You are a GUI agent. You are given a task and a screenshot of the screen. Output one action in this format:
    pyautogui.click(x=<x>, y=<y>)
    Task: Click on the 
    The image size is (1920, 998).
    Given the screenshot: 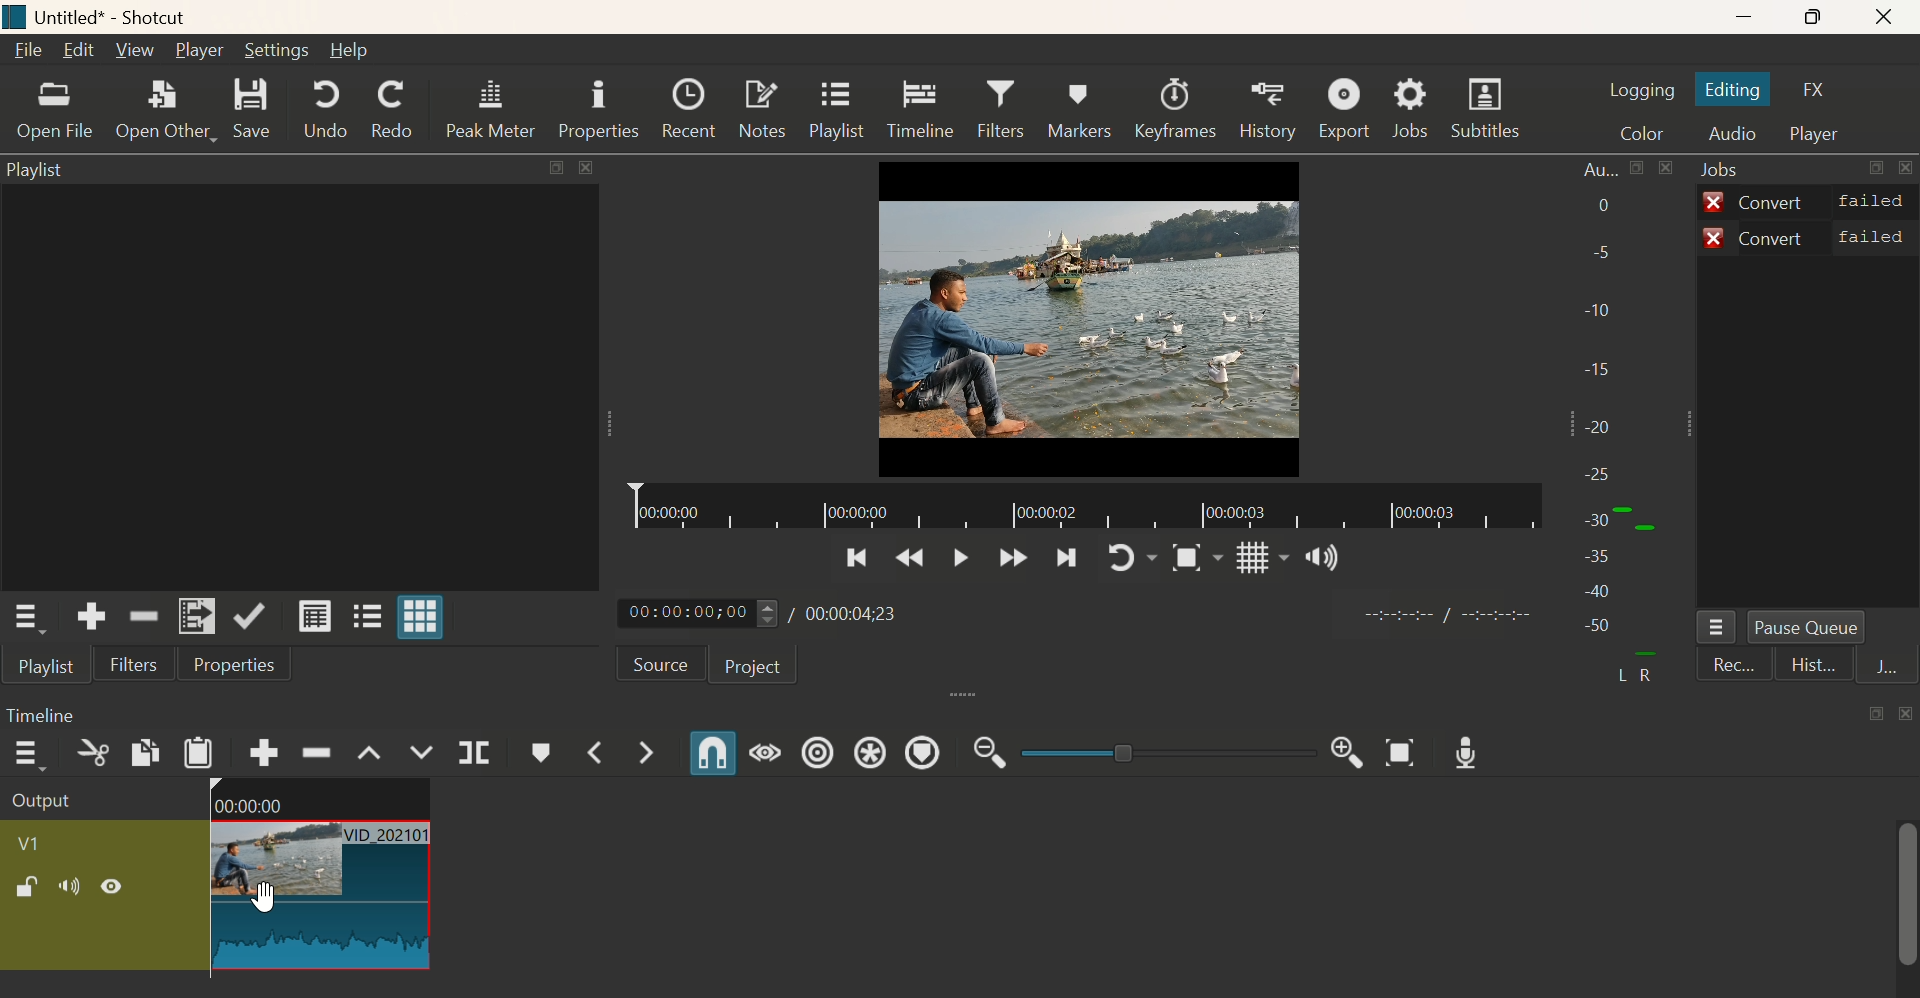 What is the action you would take?
    pyautogui.click(x=29, y=51)
    